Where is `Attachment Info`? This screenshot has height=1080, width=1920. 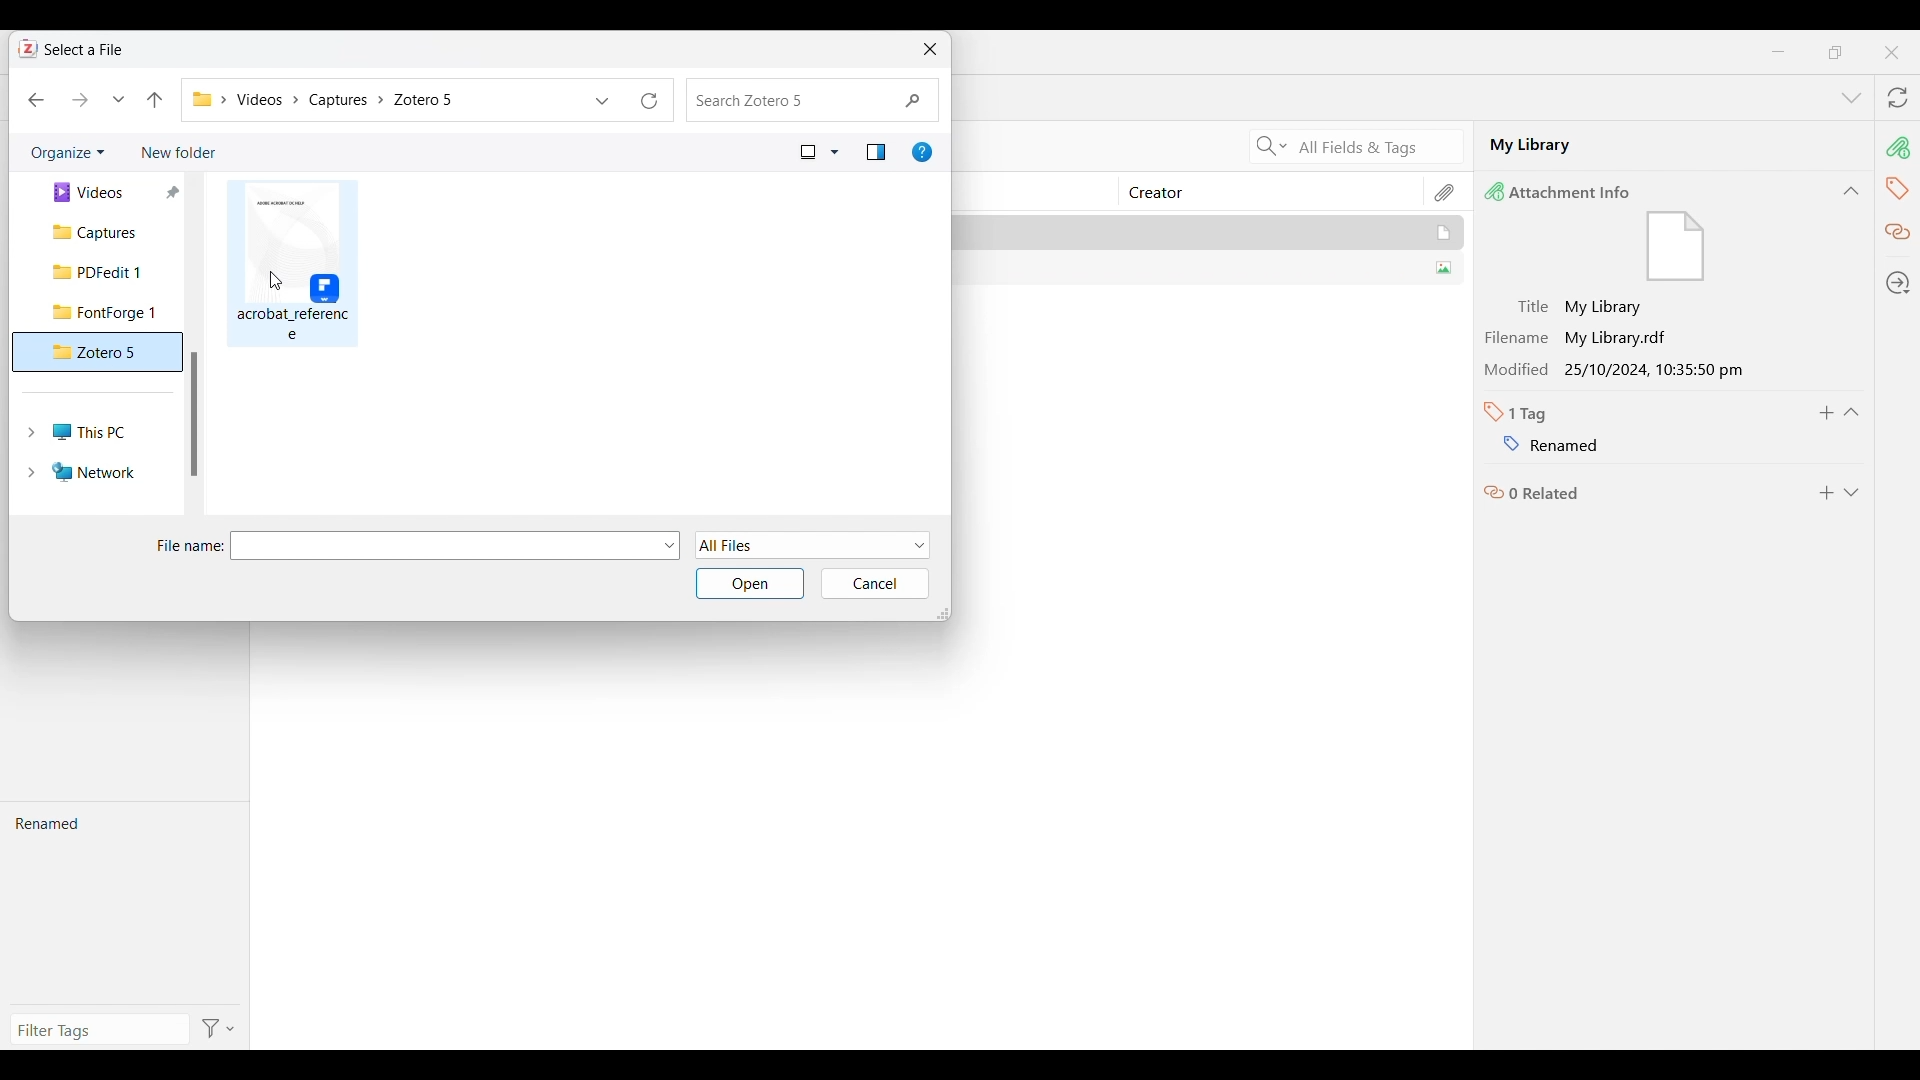
Attachment Info is located at coordinates (1566, 192).